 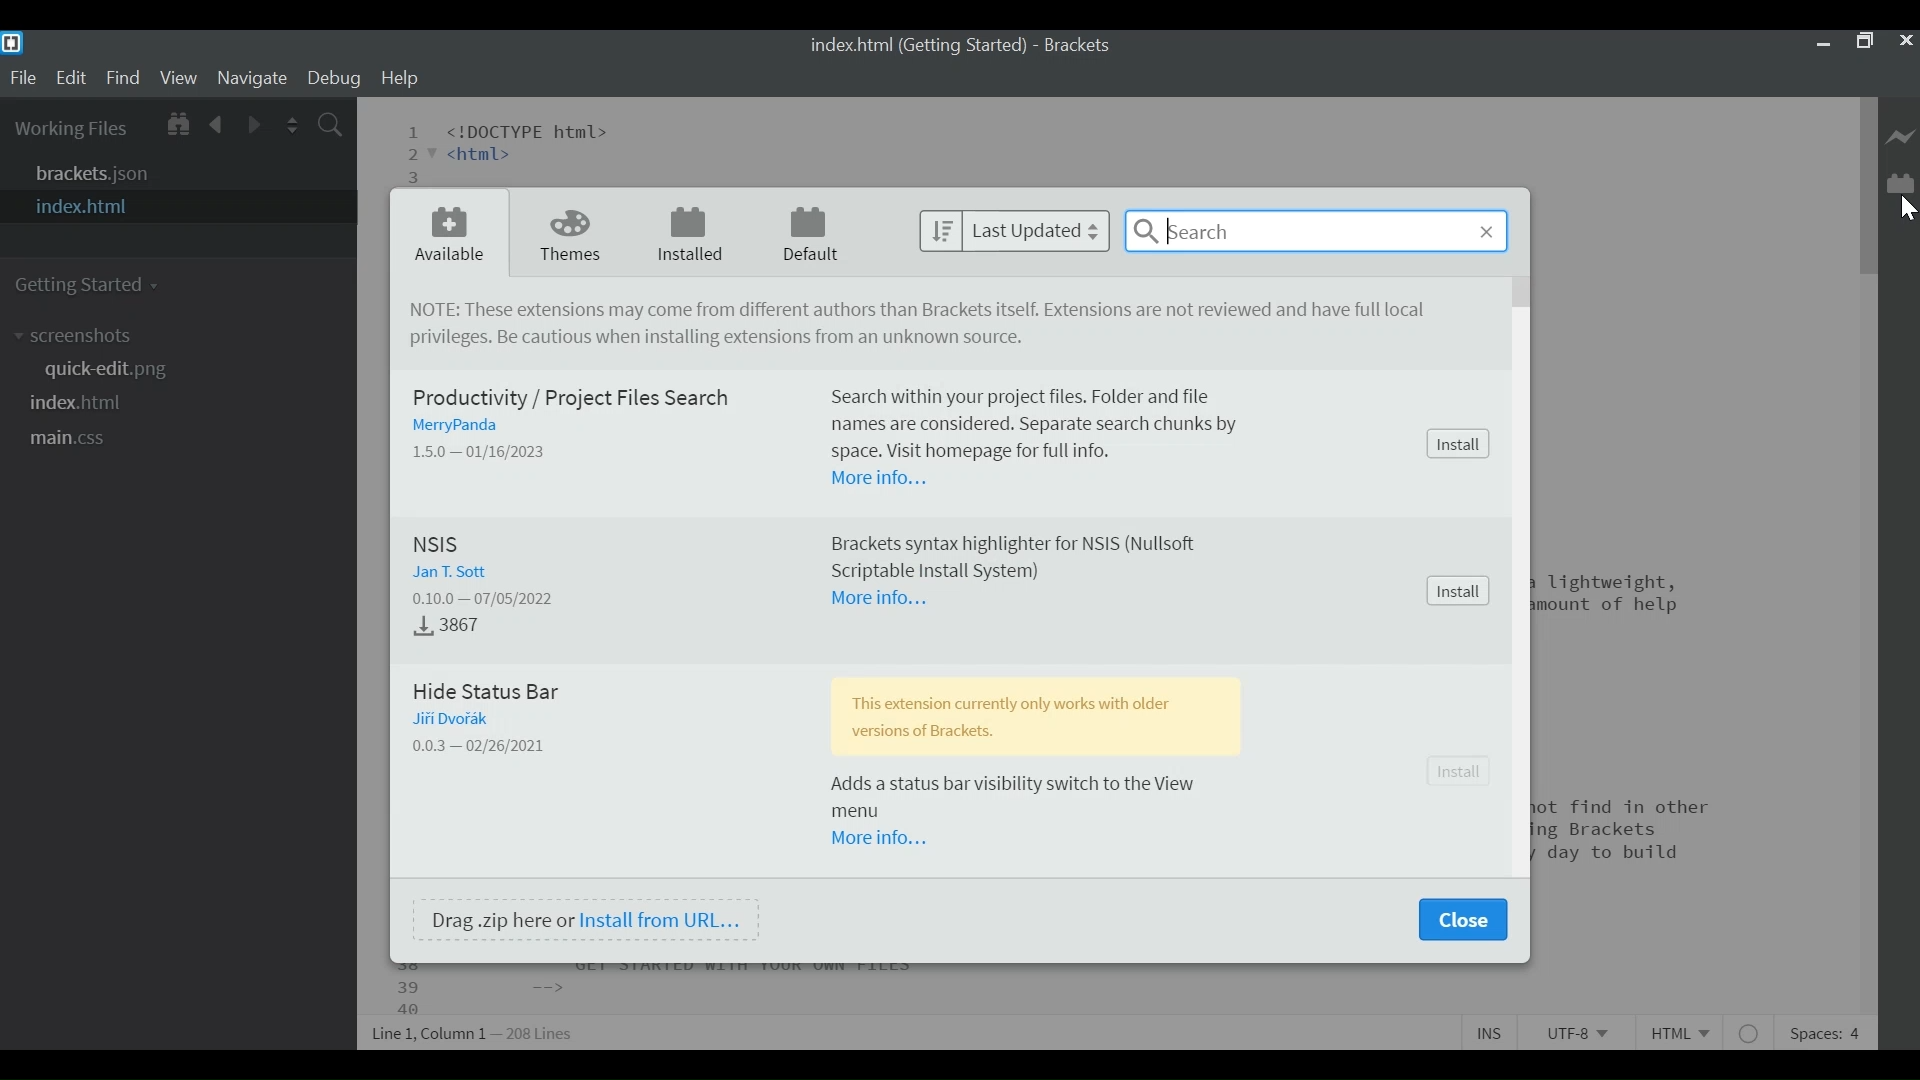 I want to click on More Information, so click(x=881, y=839).